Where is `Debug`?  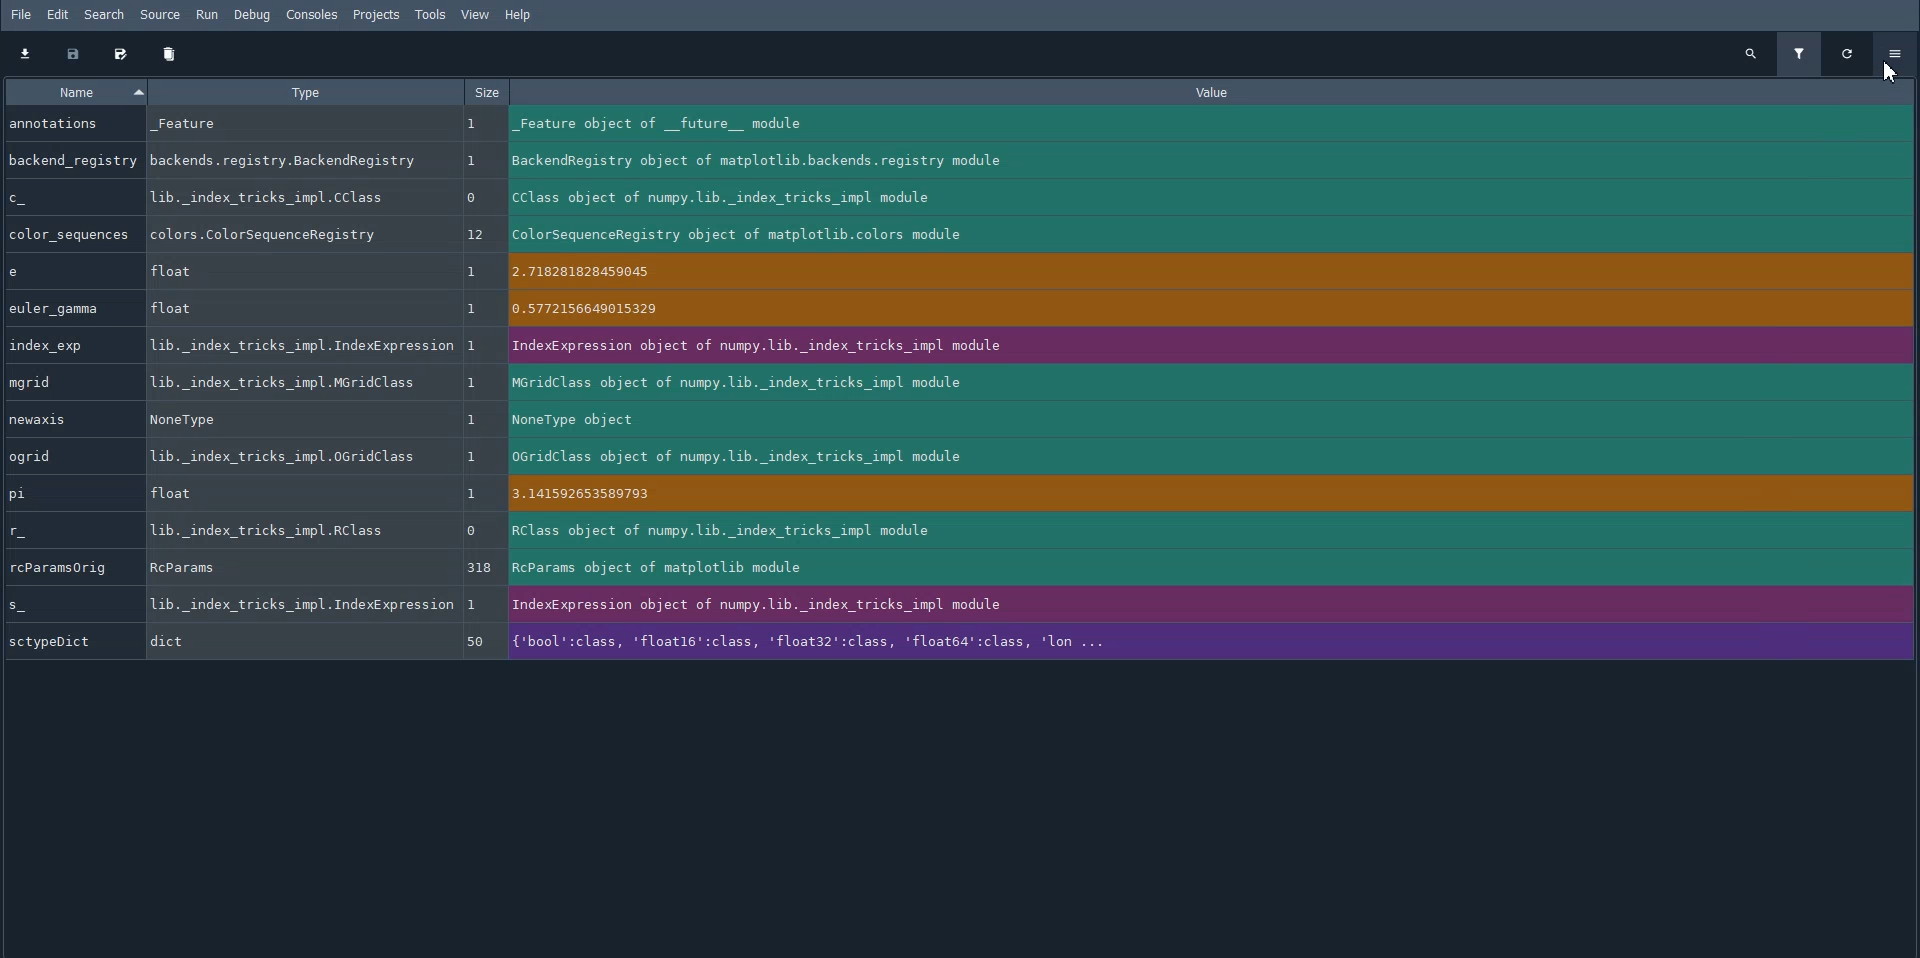 Debug is located at coordinates (253, 15).